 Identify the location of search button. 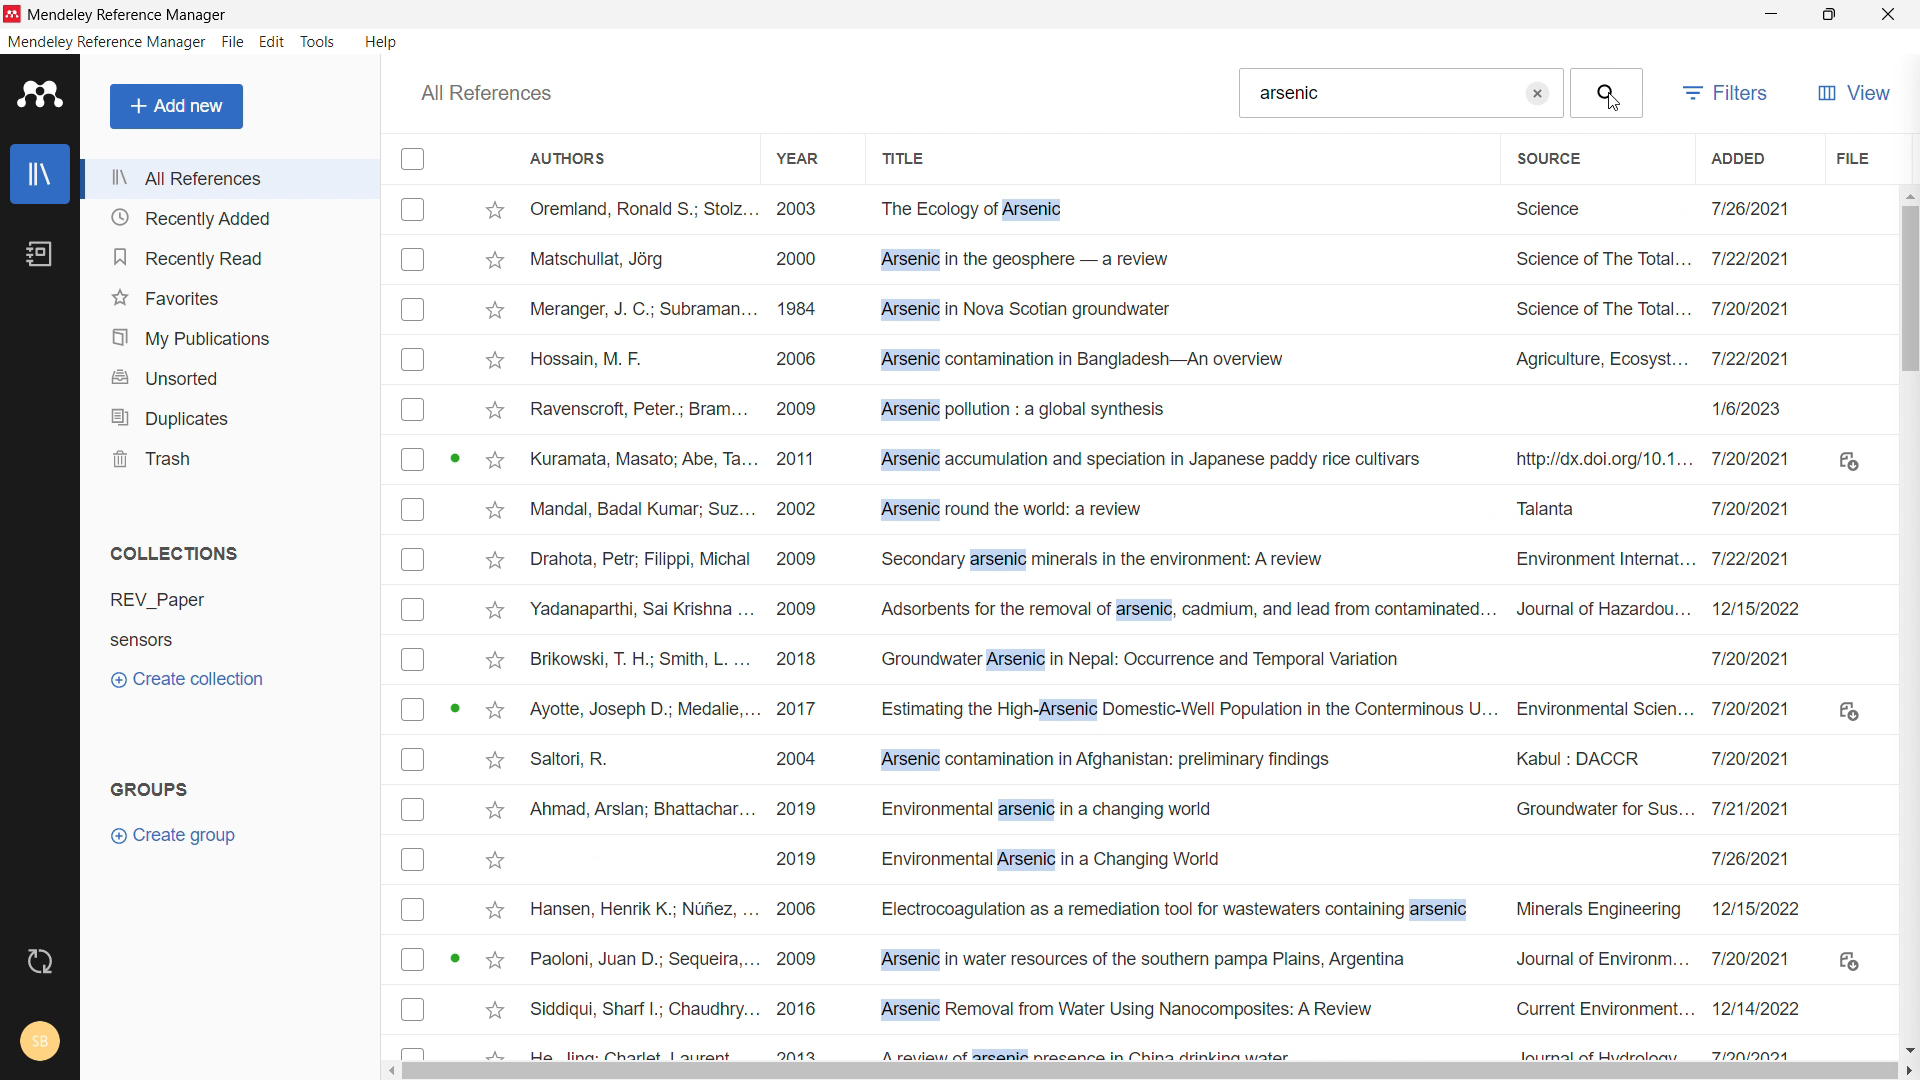
(1610, 93).